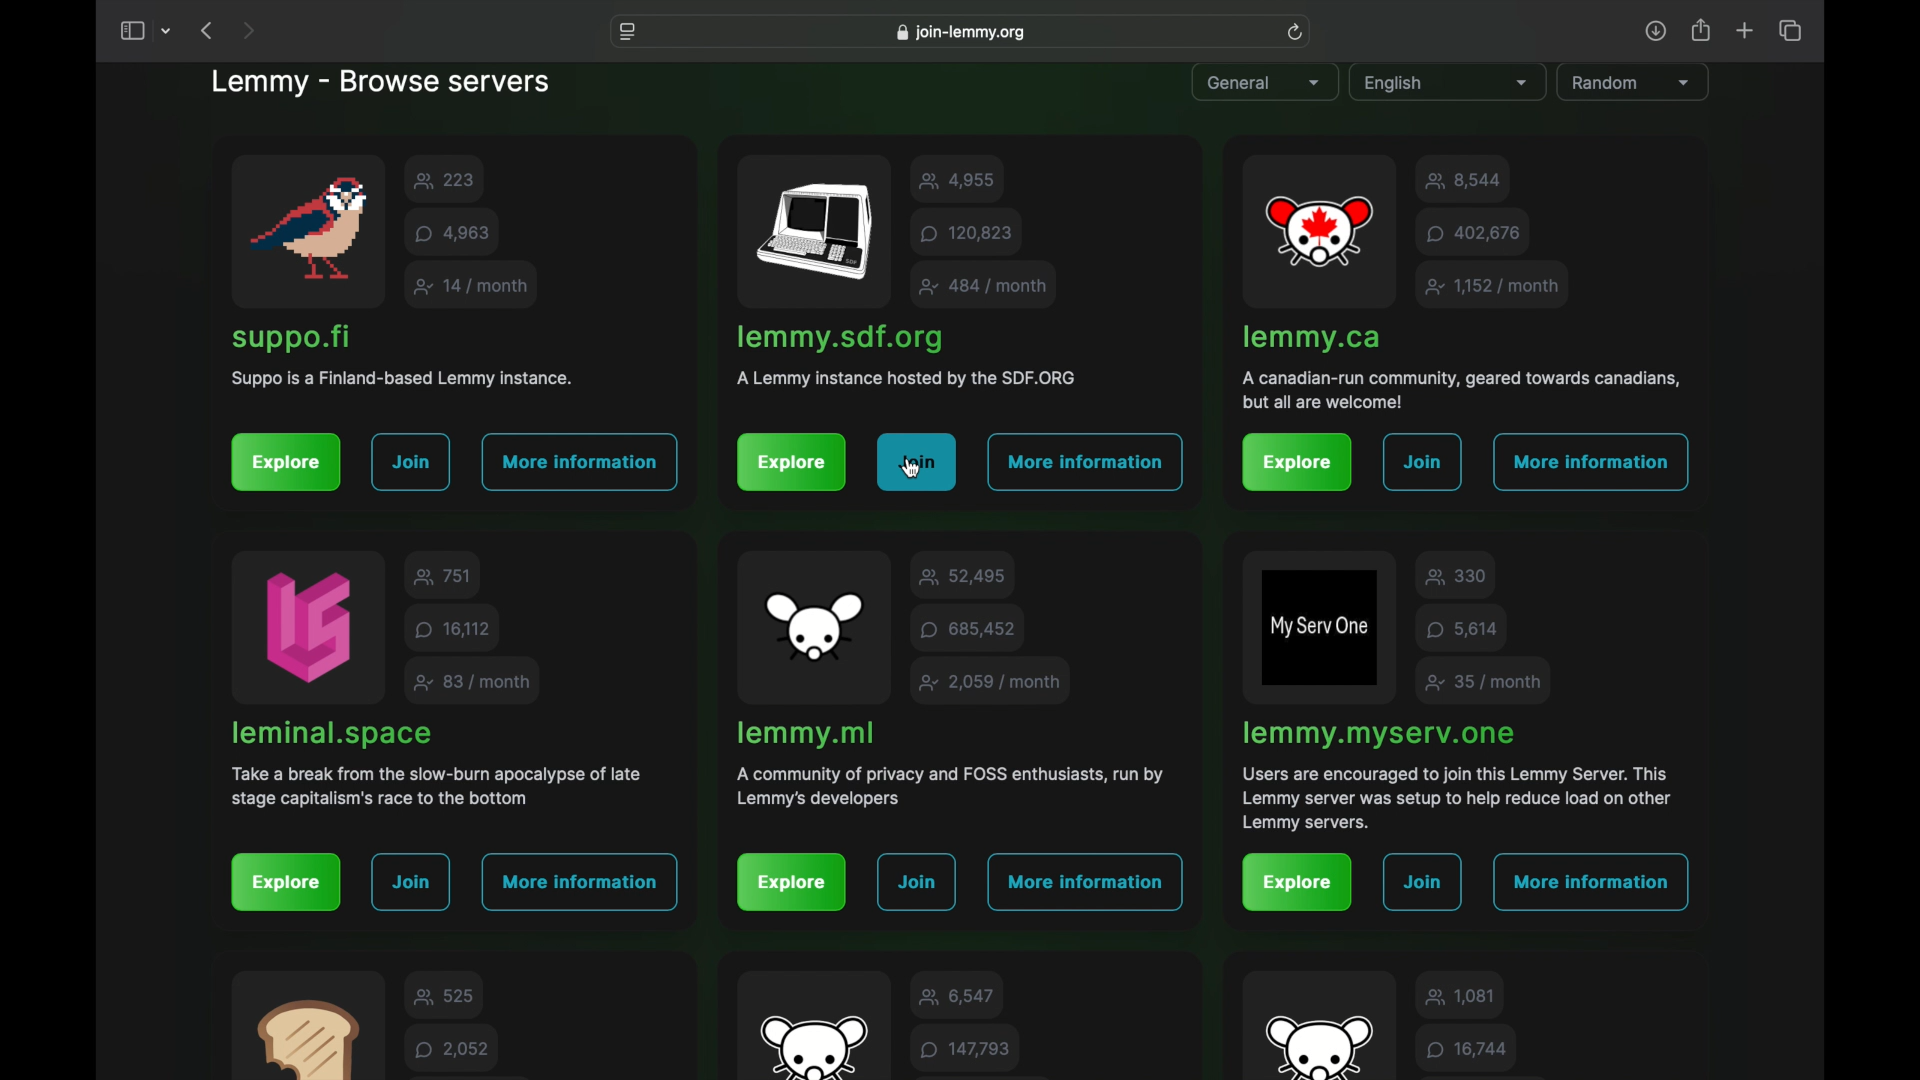  What do you see at coordinates (815, 627) in the screenshot?
I see `lemmy icon` at bounding box center [815, 627].